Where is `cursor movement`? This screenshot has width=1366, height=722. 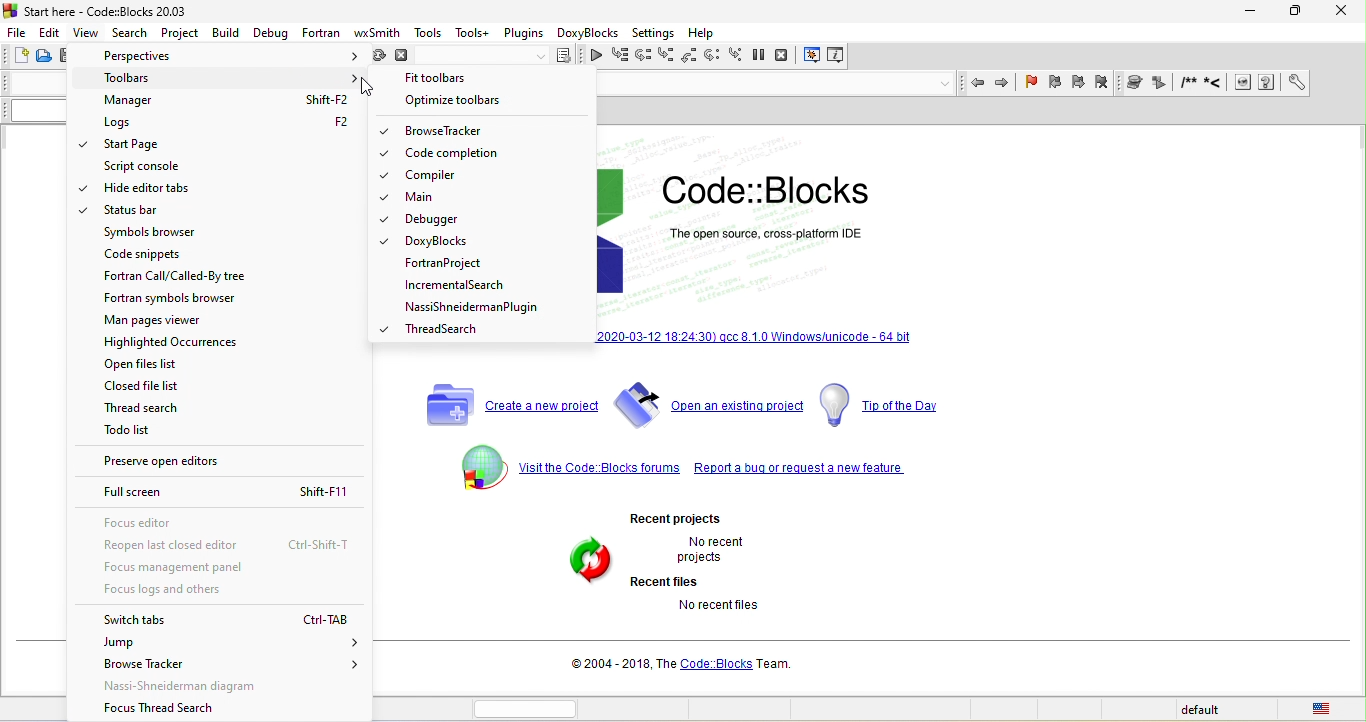 cursor movement is located at coordinates (370, 93).